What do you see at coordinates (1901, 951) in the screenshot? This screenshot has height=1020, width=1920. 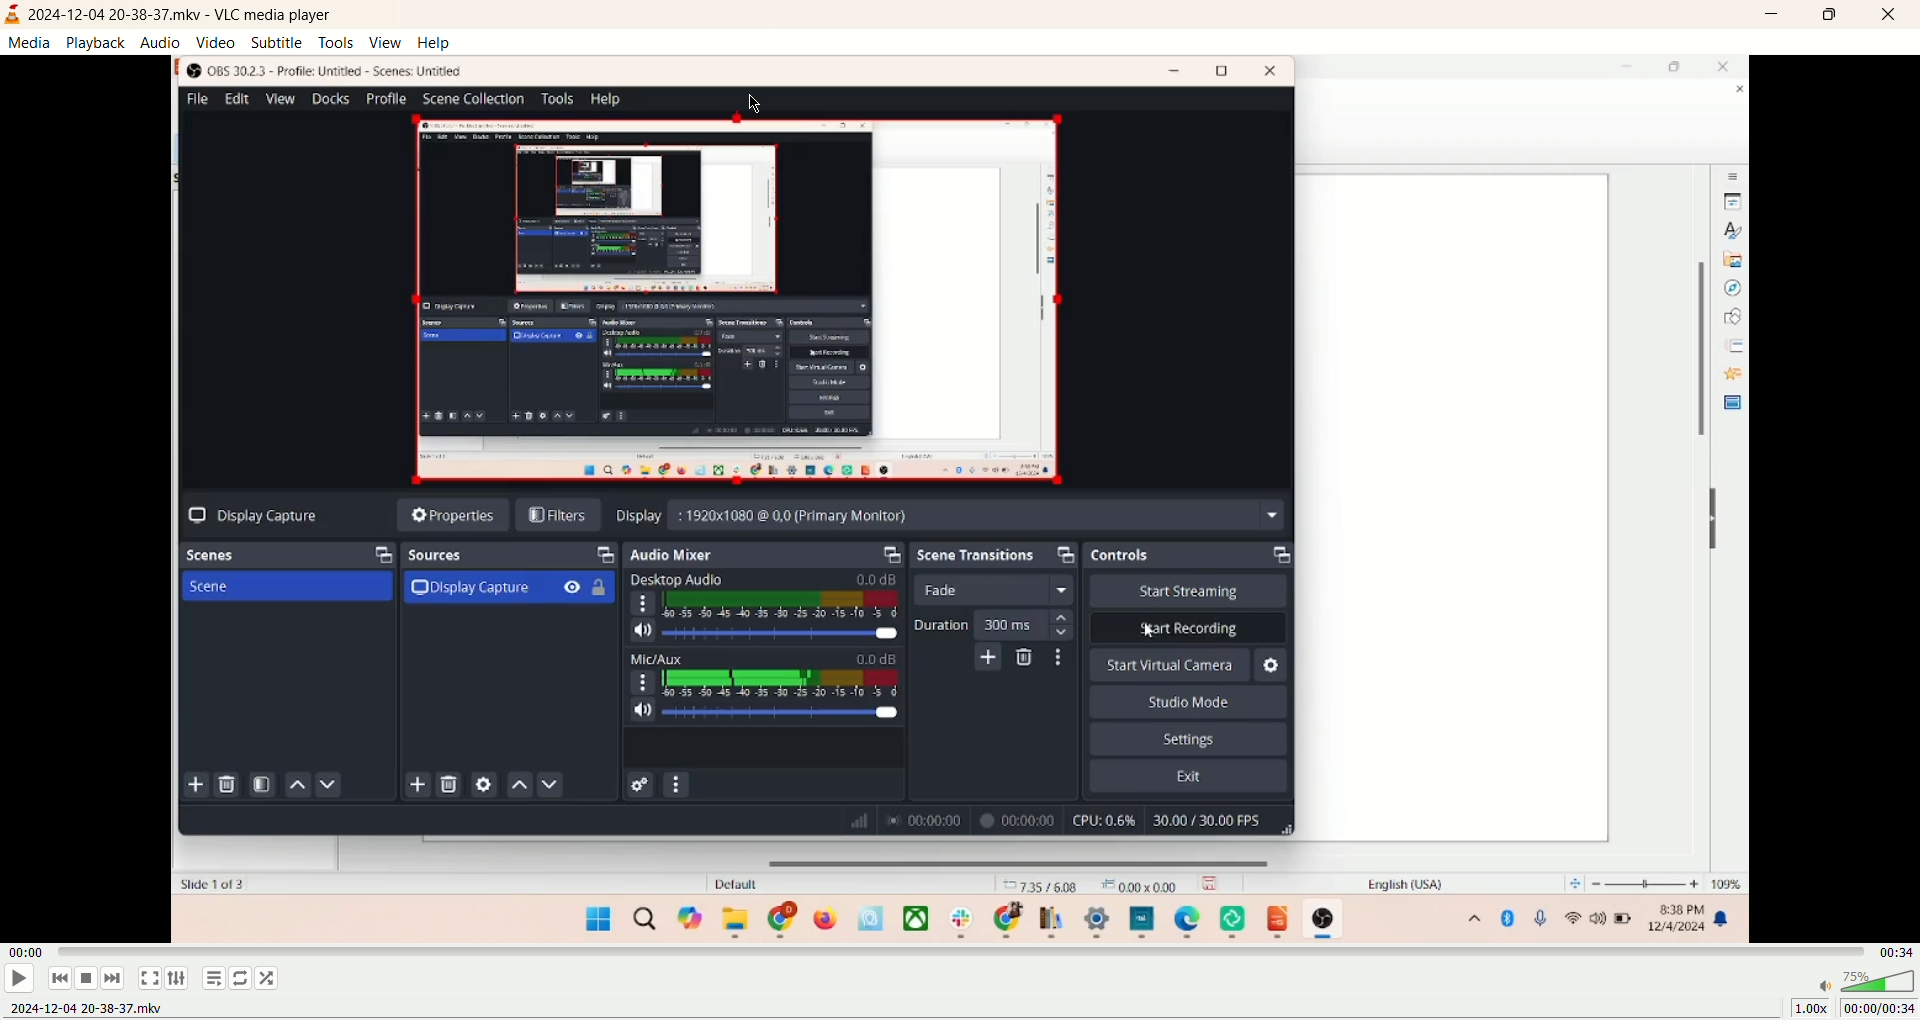 I see `total time` at bounding box center [1901, 951].